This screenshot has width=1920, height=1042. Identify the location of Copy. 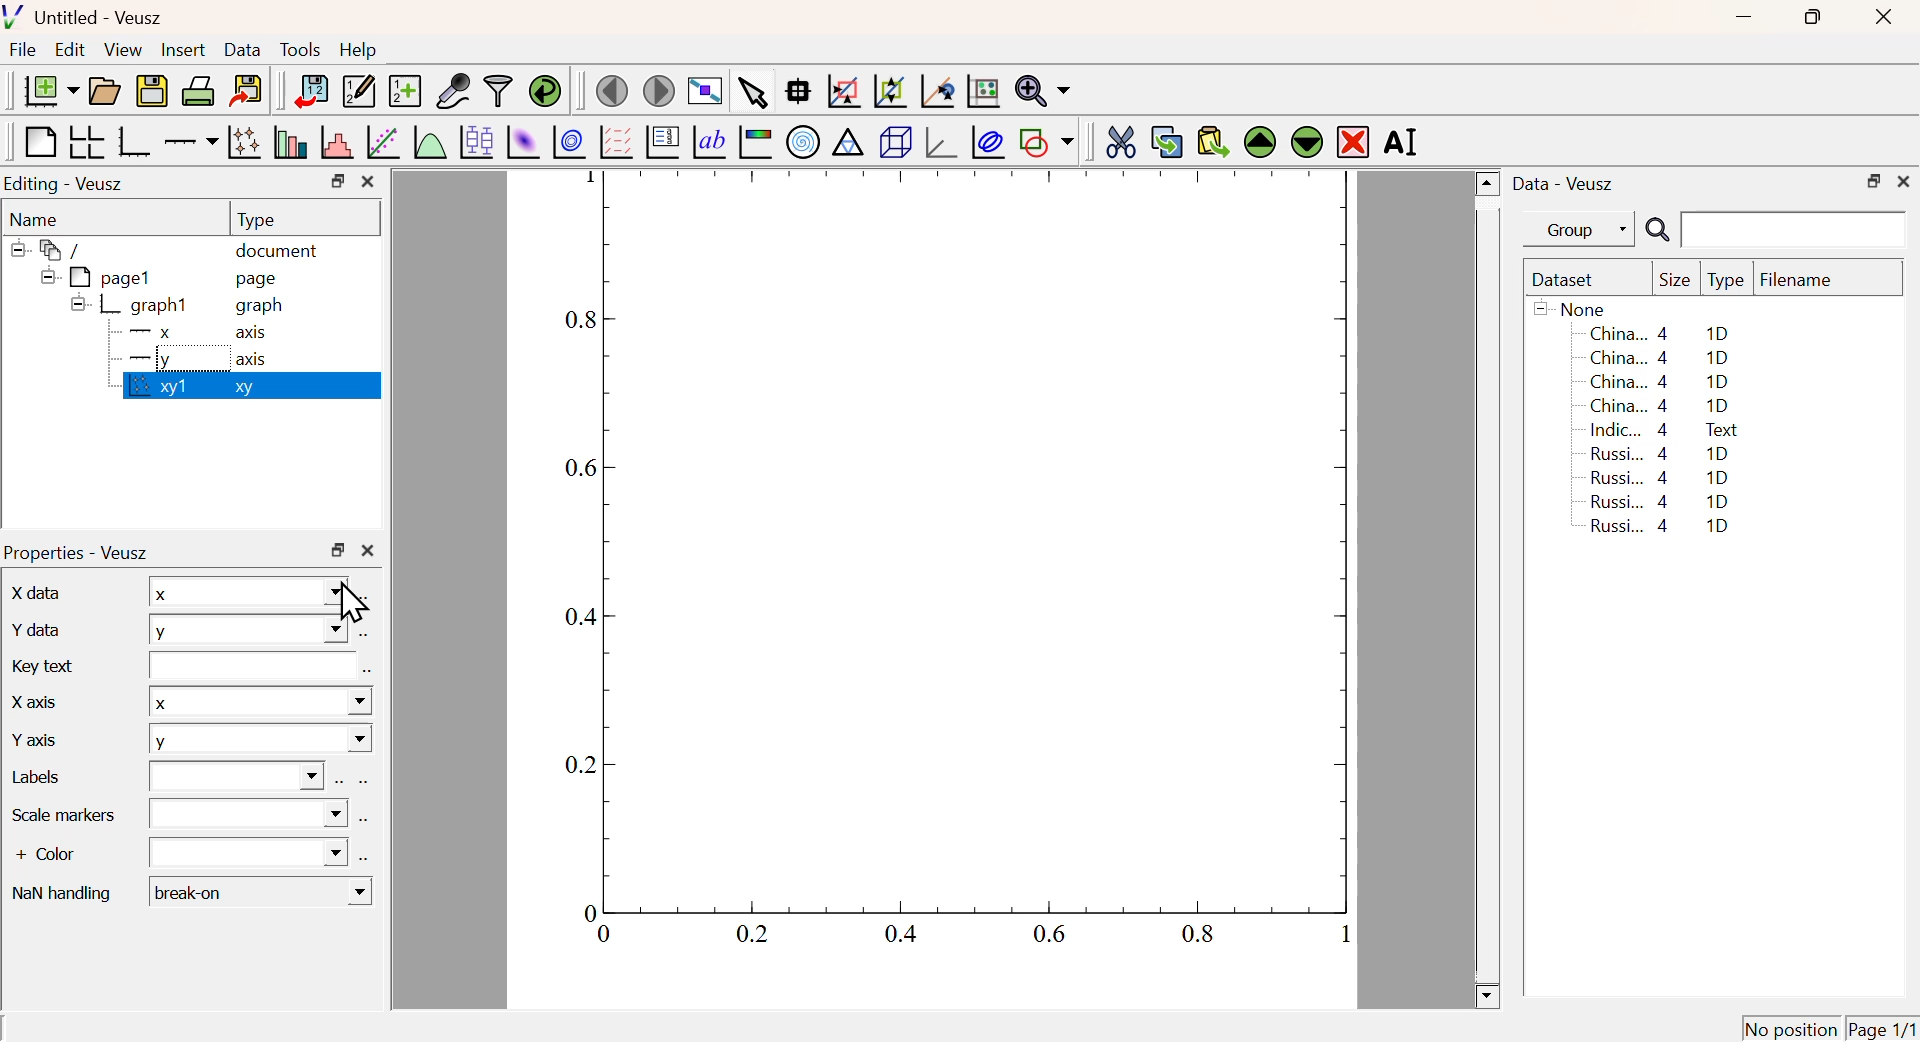
(1166, 142).